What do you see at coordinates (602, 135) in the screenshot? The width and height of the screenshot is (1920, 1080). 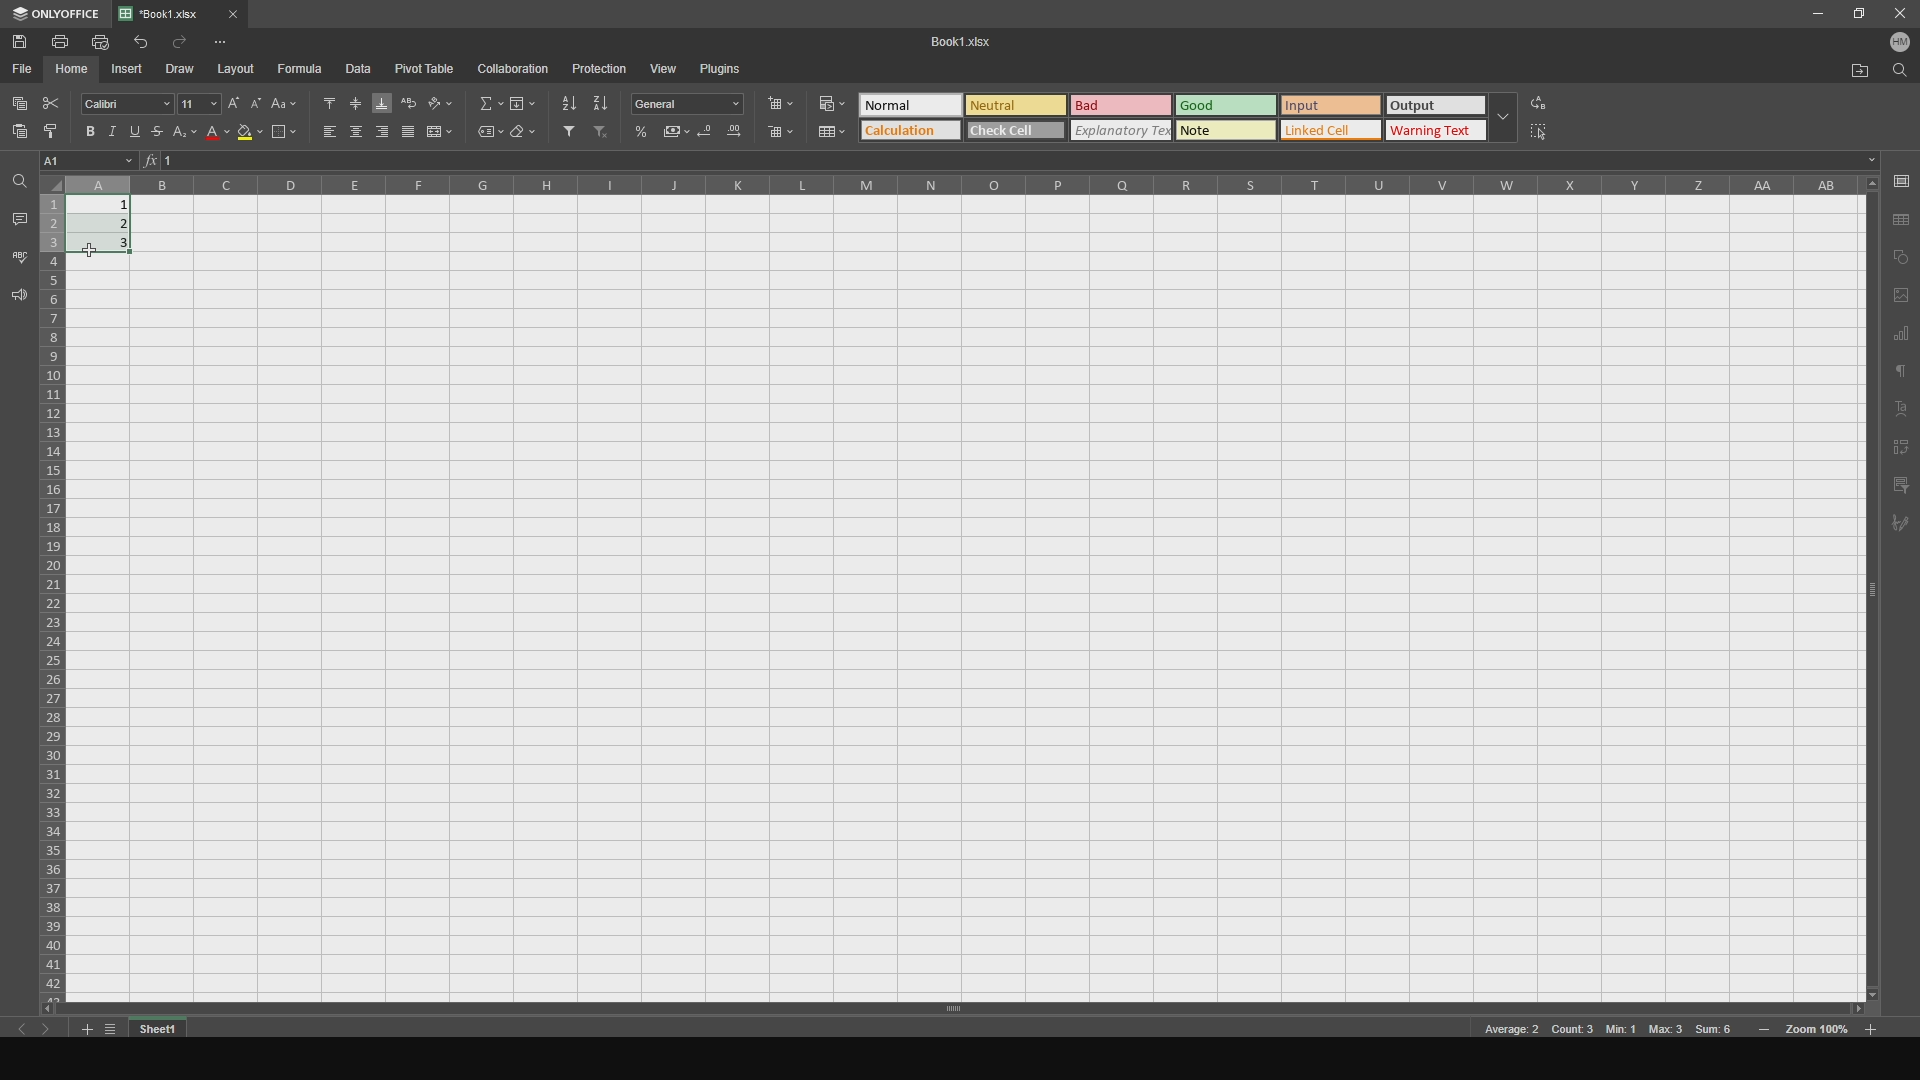 I see `deselect filter` at bounding box center [602, 135].